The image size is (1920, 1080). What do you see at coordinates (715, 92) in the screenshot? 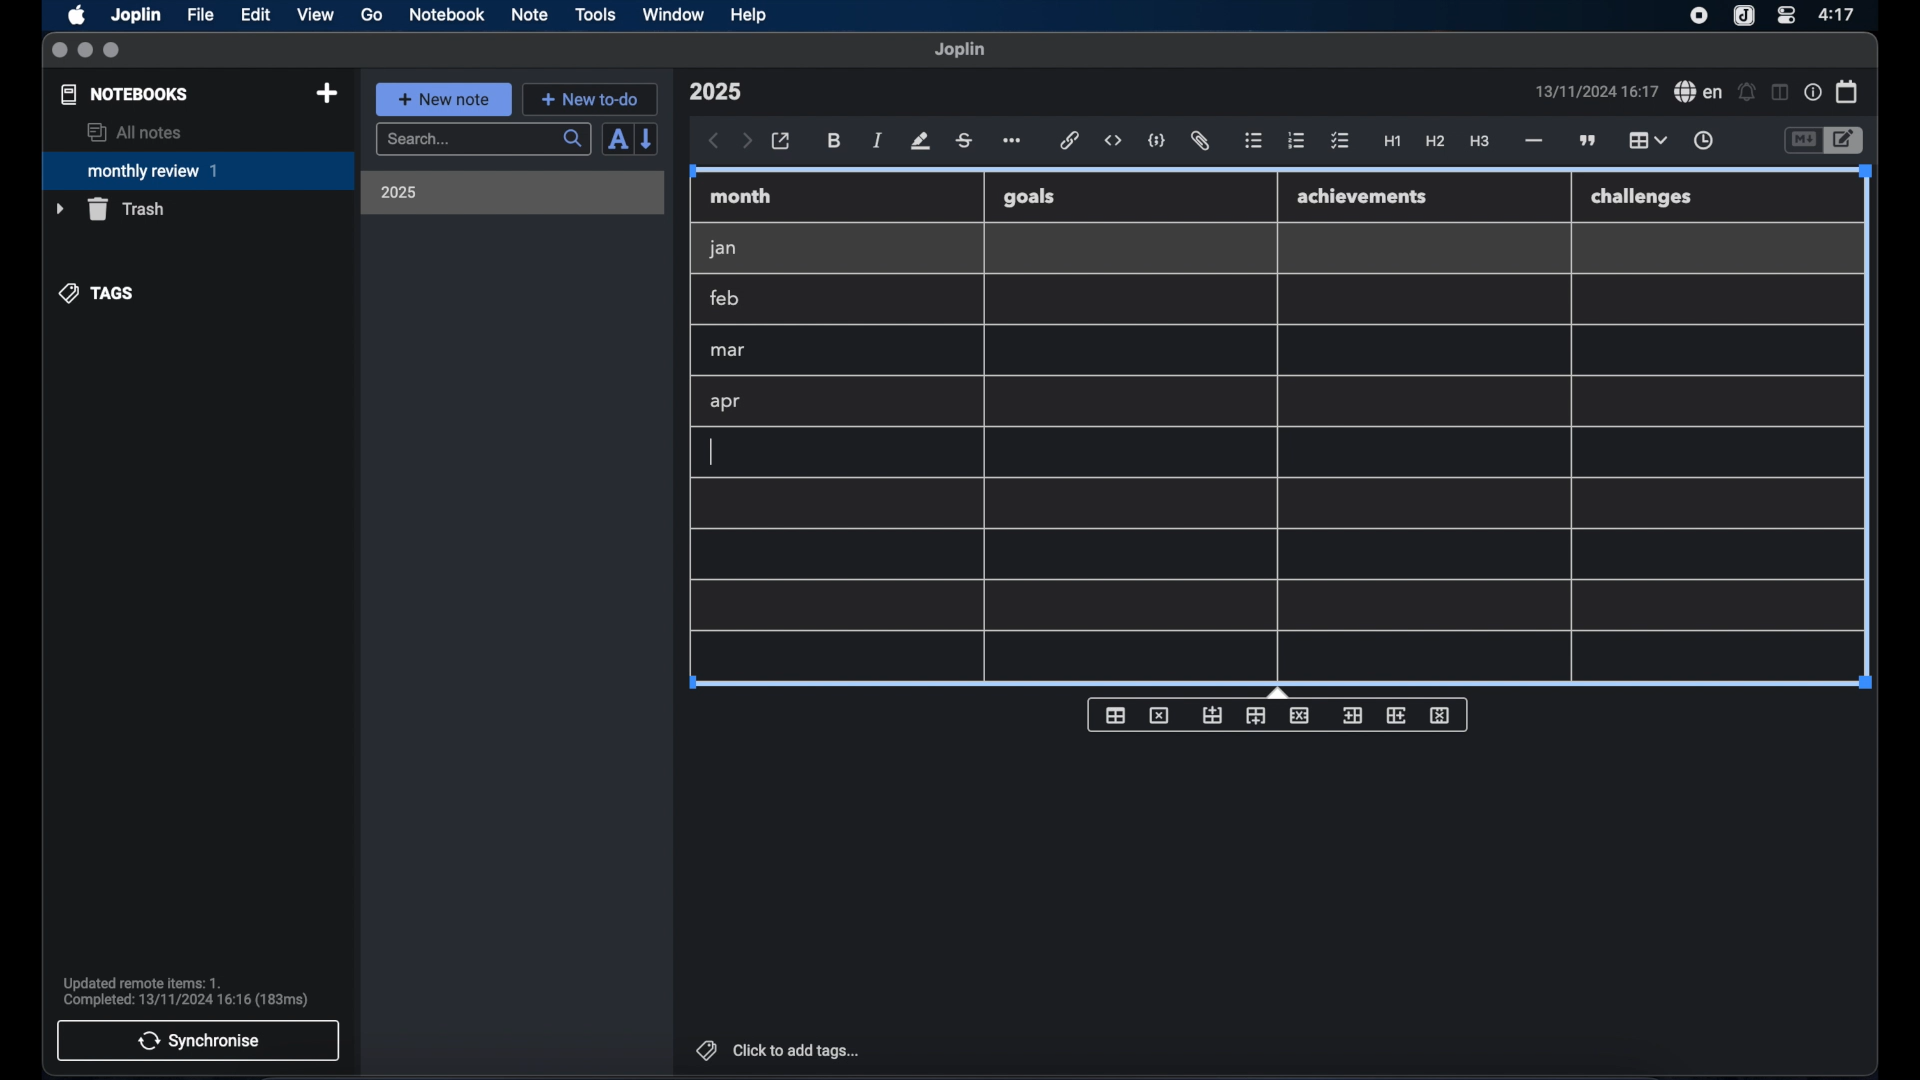
I see `note title` at bounding box center [715, 92].